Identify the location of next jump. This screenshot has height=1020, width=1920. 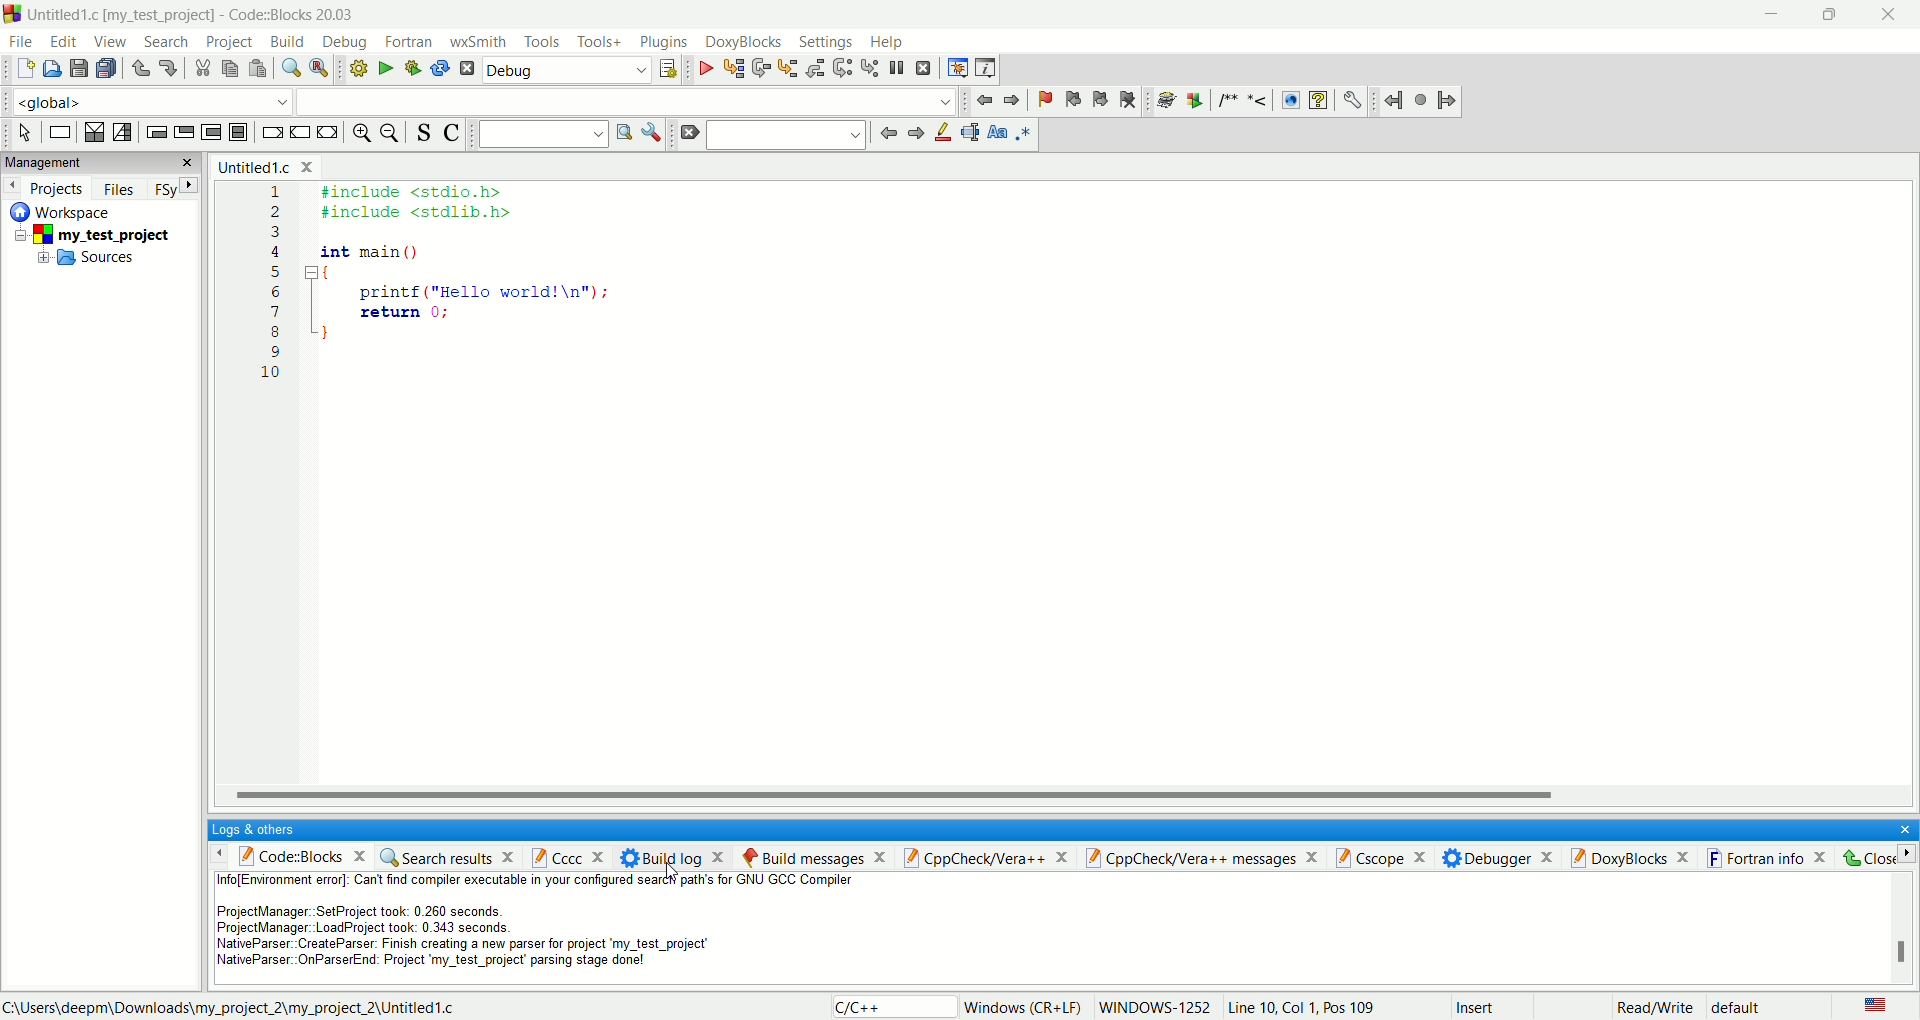
(1397, 102).